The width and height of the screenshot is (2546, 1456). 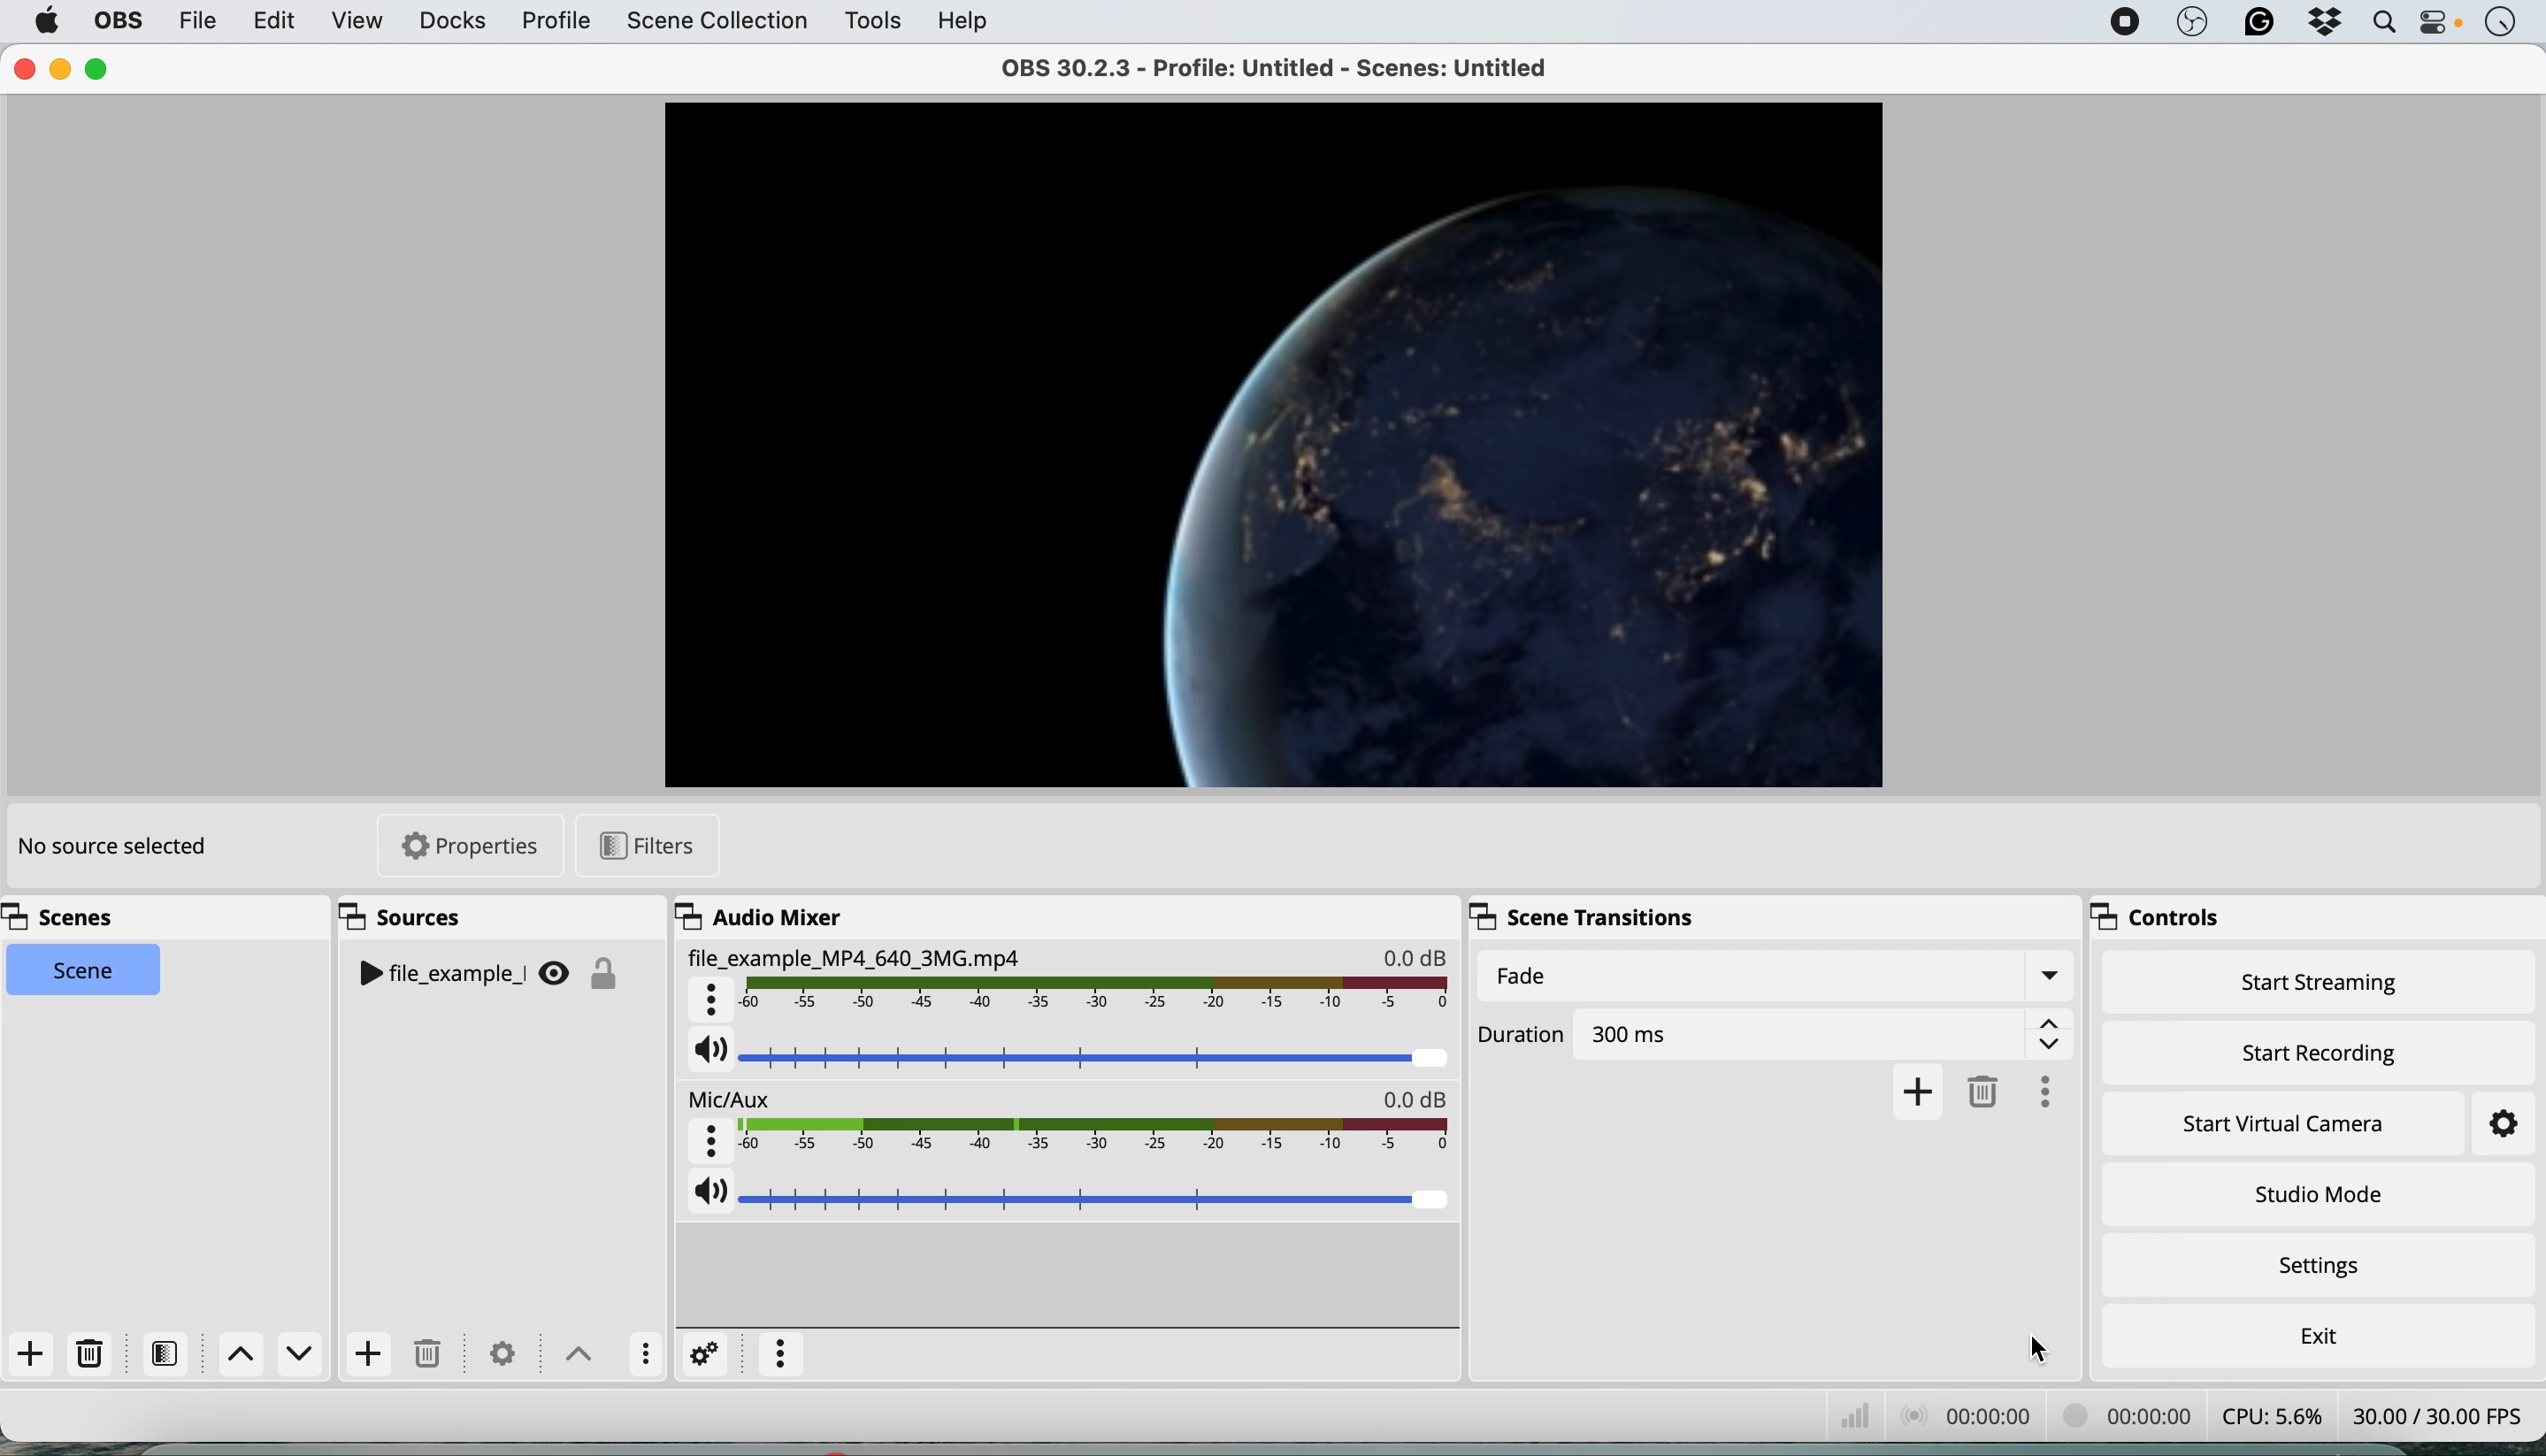 What do you see at coordinates (1851, 1411) in the screenshot?
I see `network` at bounding box center [1851, 1411].